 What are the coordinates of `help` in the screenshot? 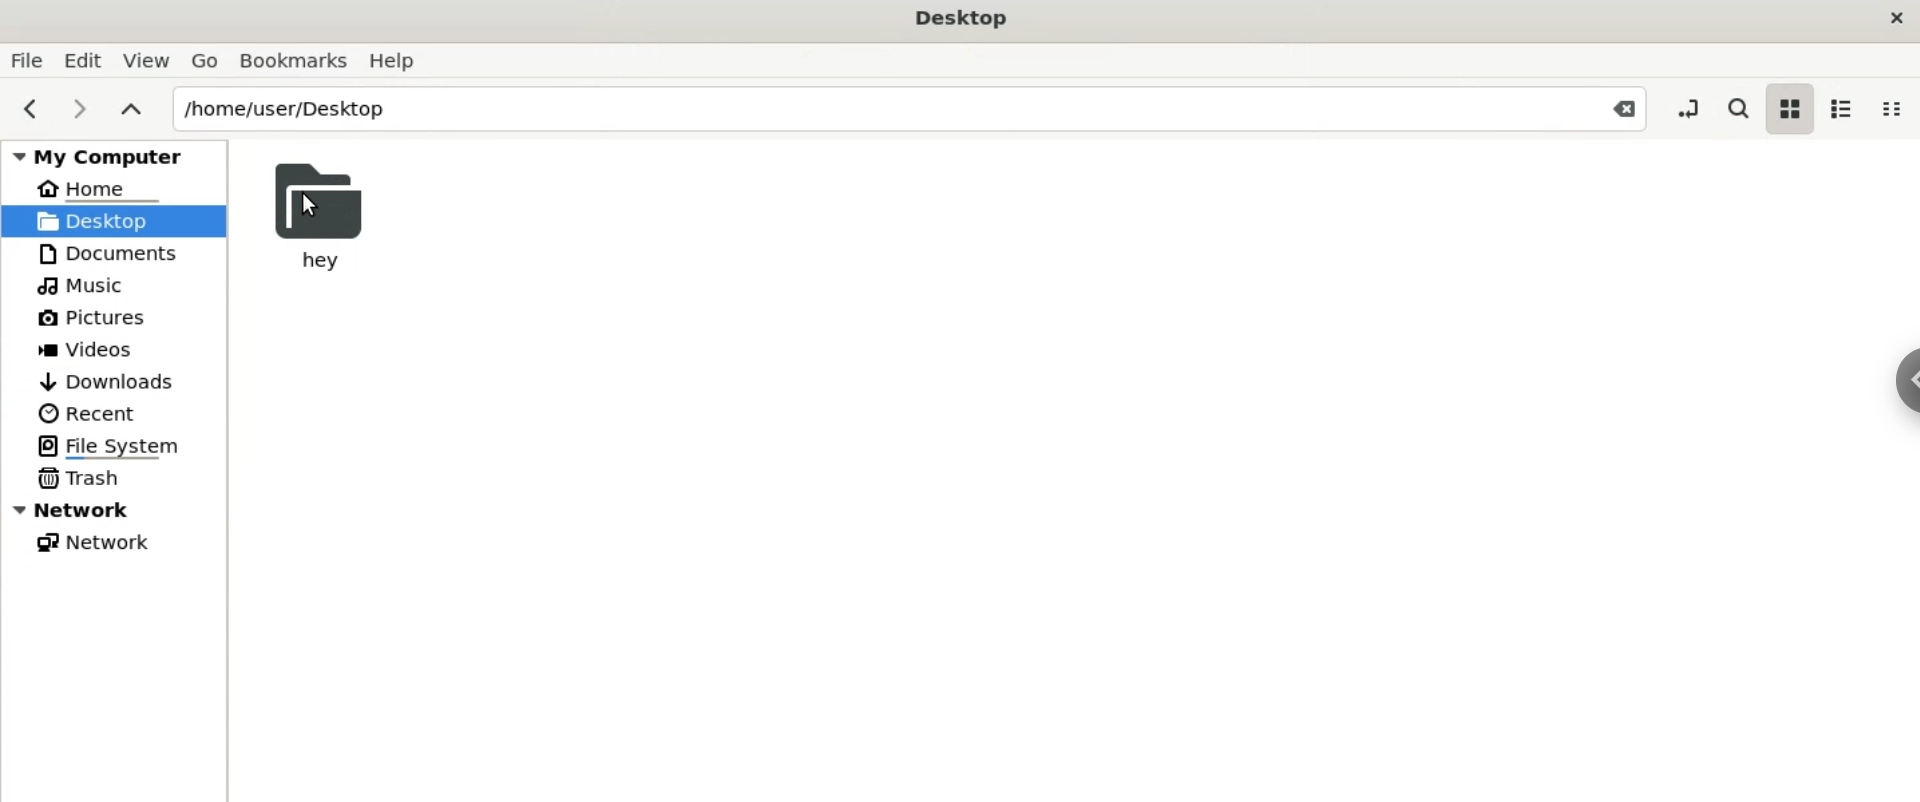 It's located at (398, 62).